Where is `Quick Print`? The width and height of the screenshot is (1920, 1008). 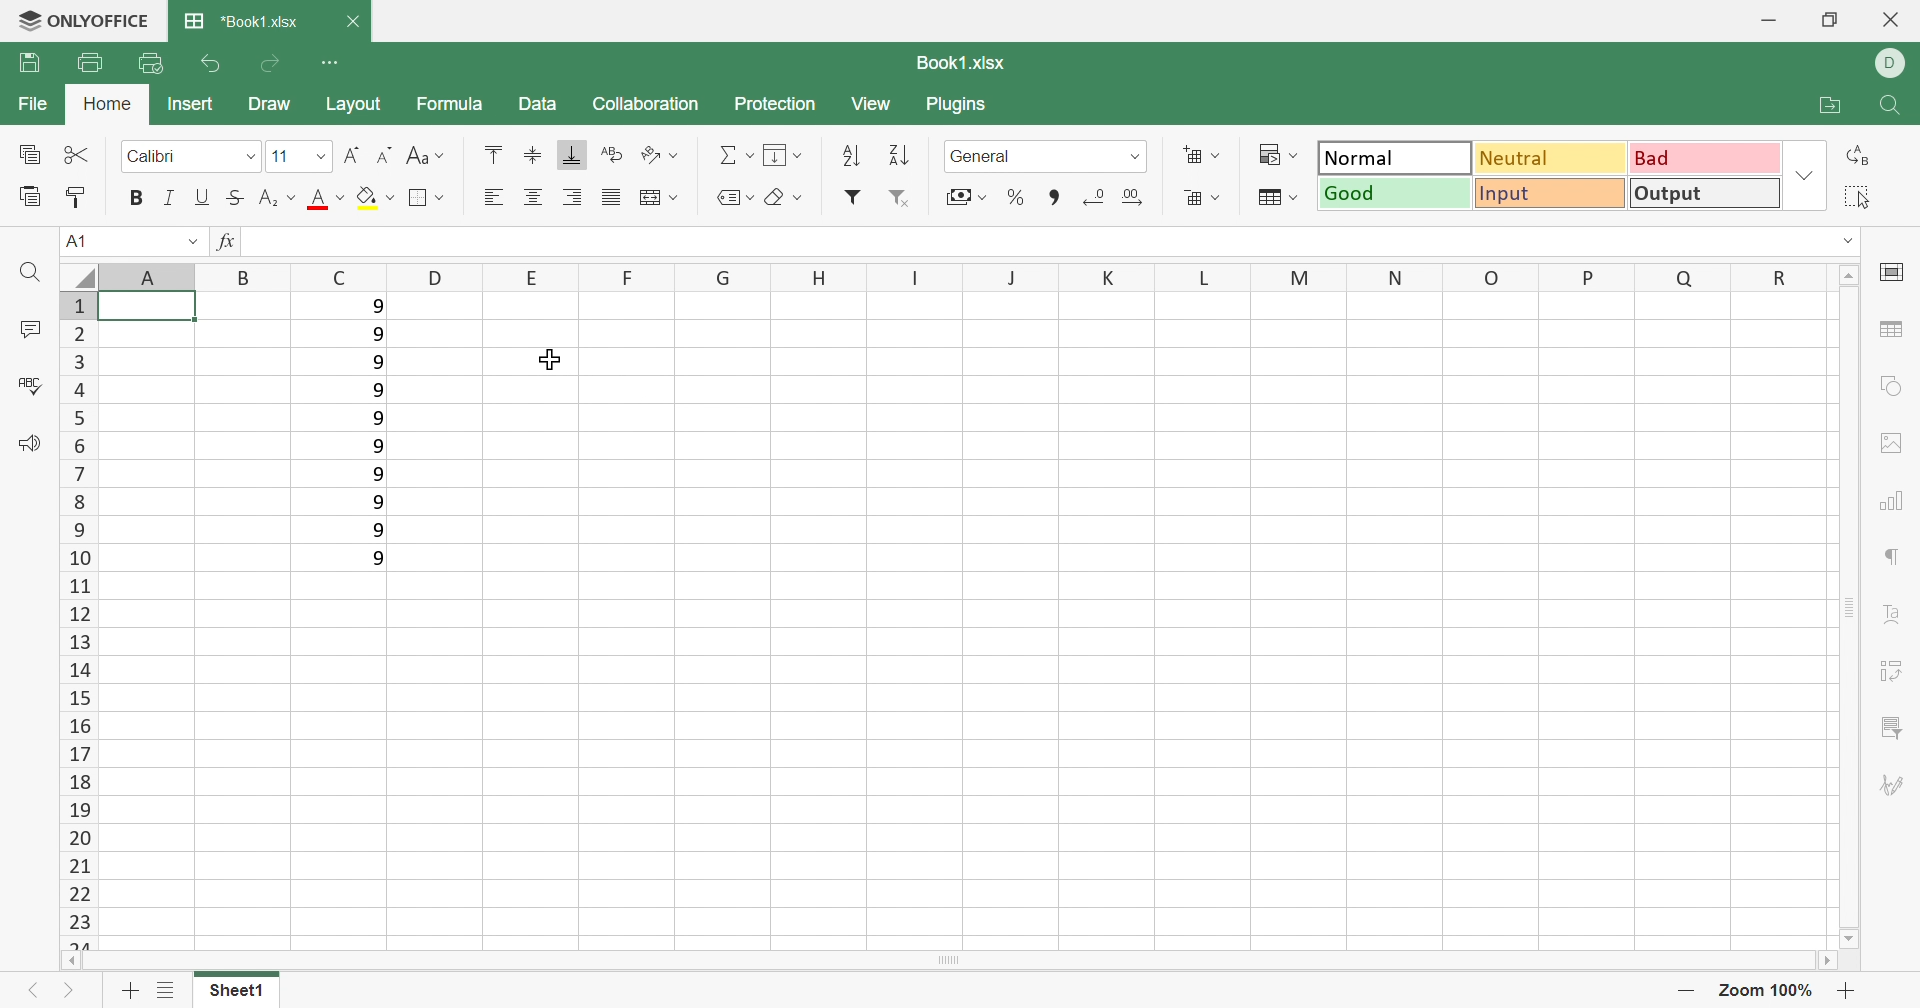
Quick Print is located at coordinates (152, 65).